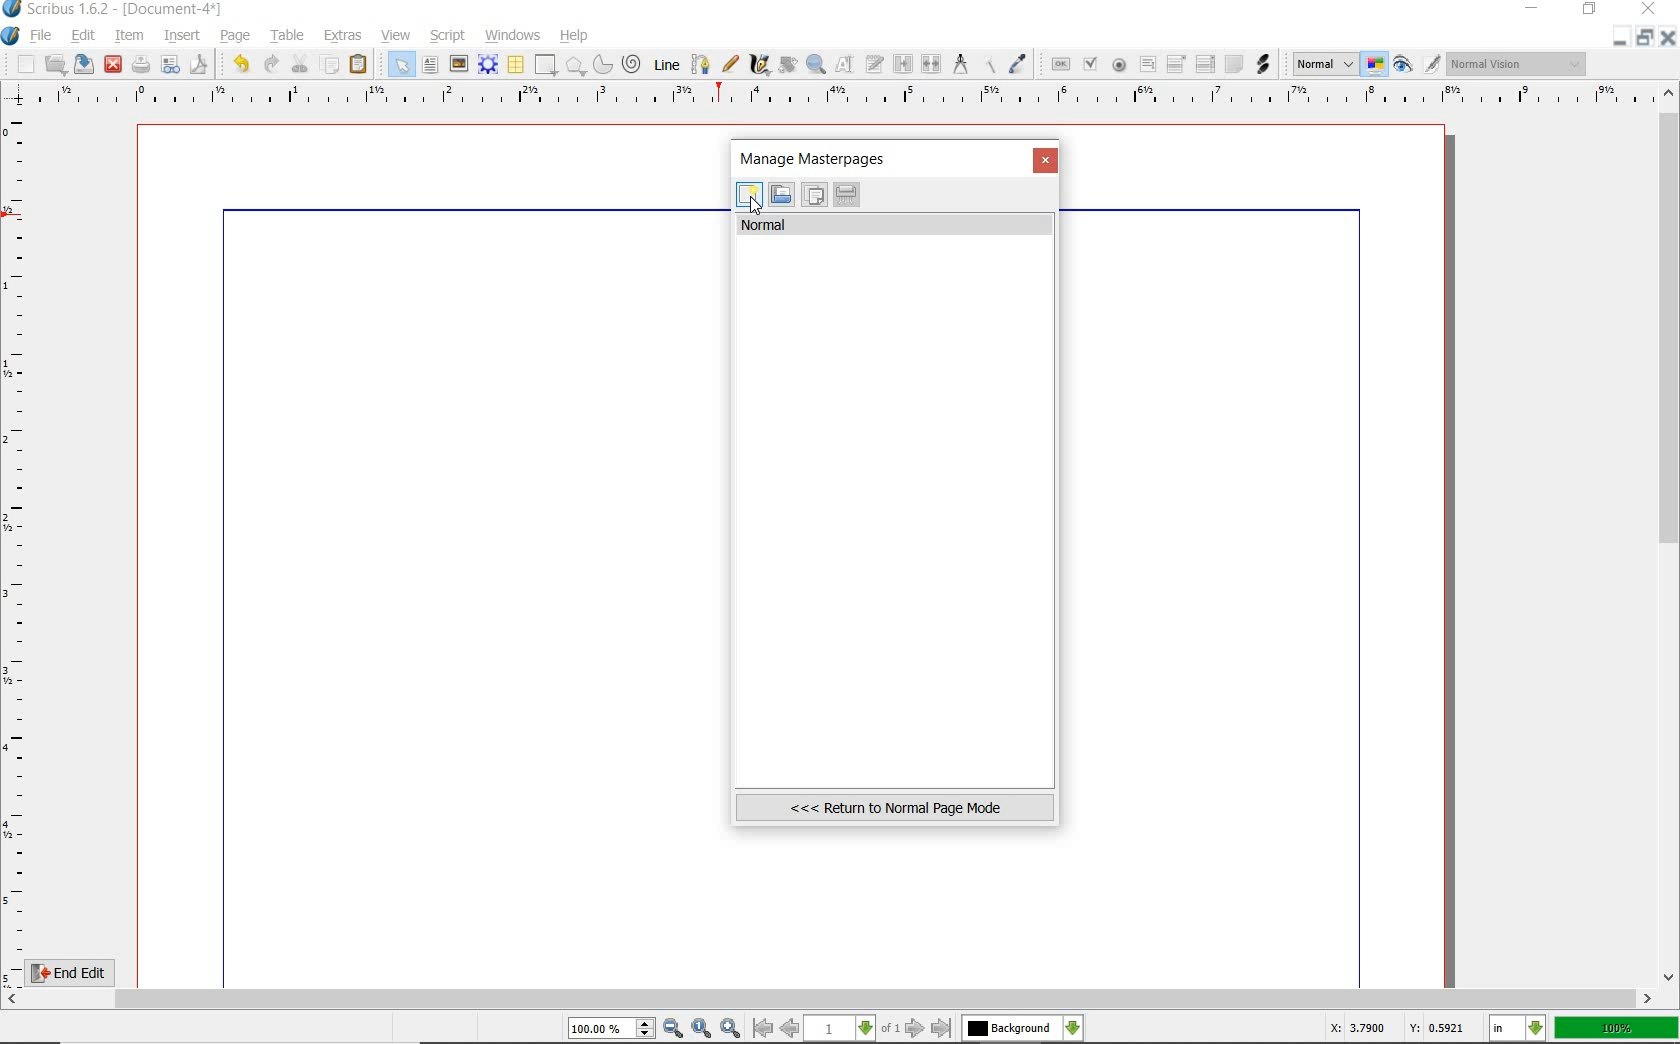 The image size is (1680, 1044). I want to click on manage masterpages, so click(819, 158).